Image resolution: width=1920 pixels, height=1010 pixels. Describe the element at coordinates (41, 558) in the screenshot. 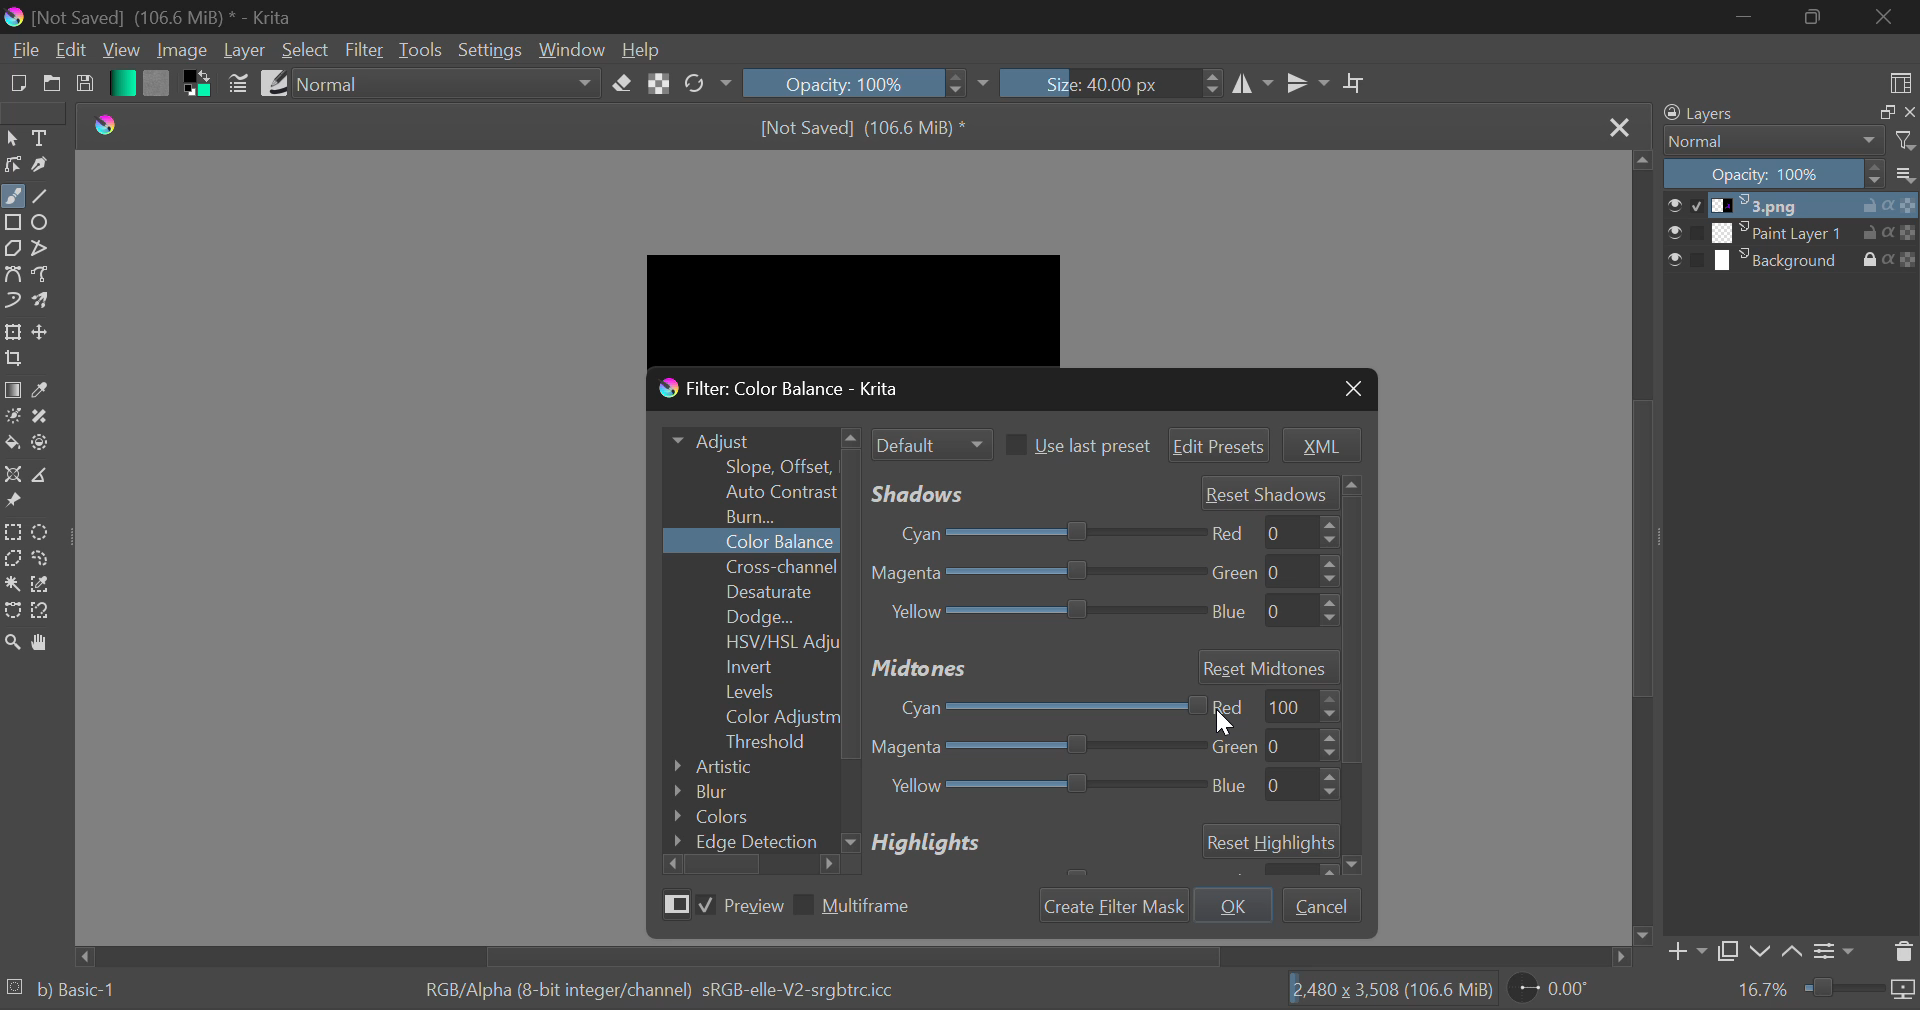

I see `Freehand Selection` at that location.